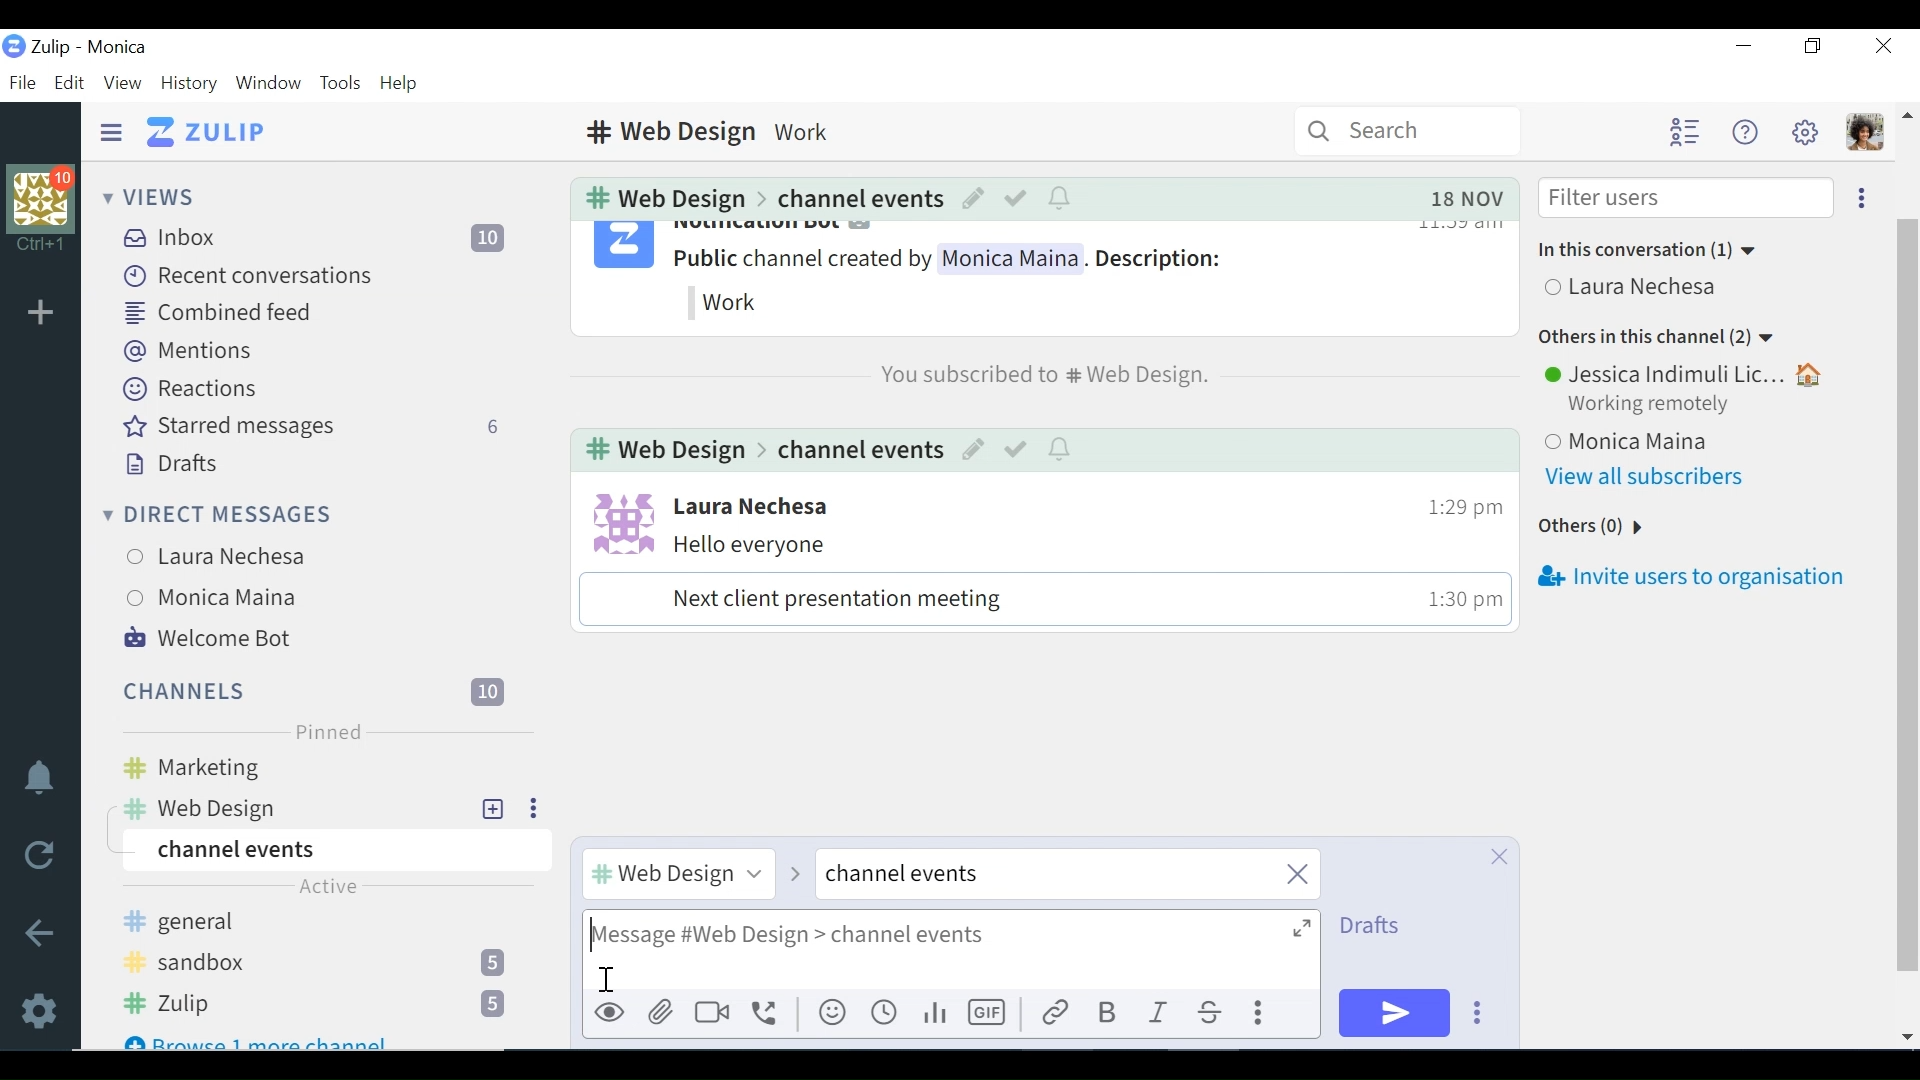  What do you see at coordinates (752, 506) in the screenshot?
I see `User` at bounding box center [752, 506].